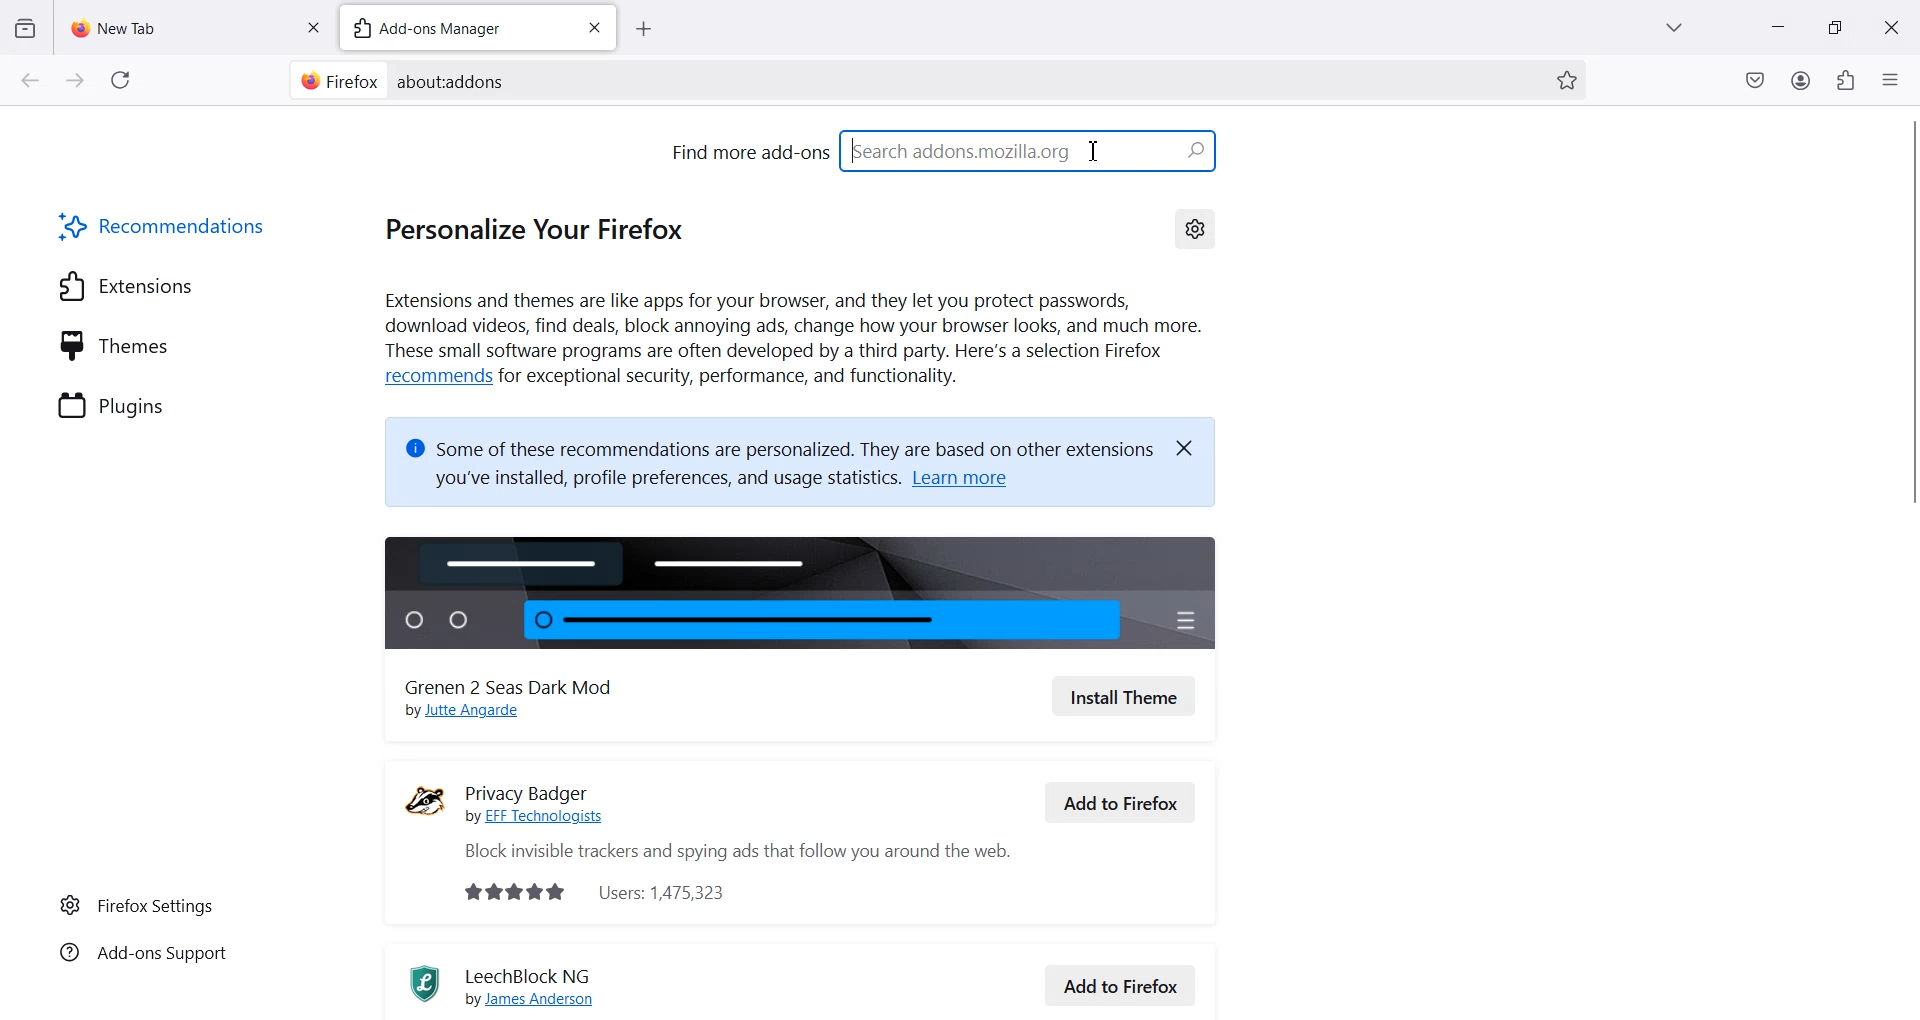 This screenshot has height=1020, width=1920. What do you see at coordinates (474, 713) in the screenshot?
I see `by Jutte Angarde` at bounding box center [474, 713].